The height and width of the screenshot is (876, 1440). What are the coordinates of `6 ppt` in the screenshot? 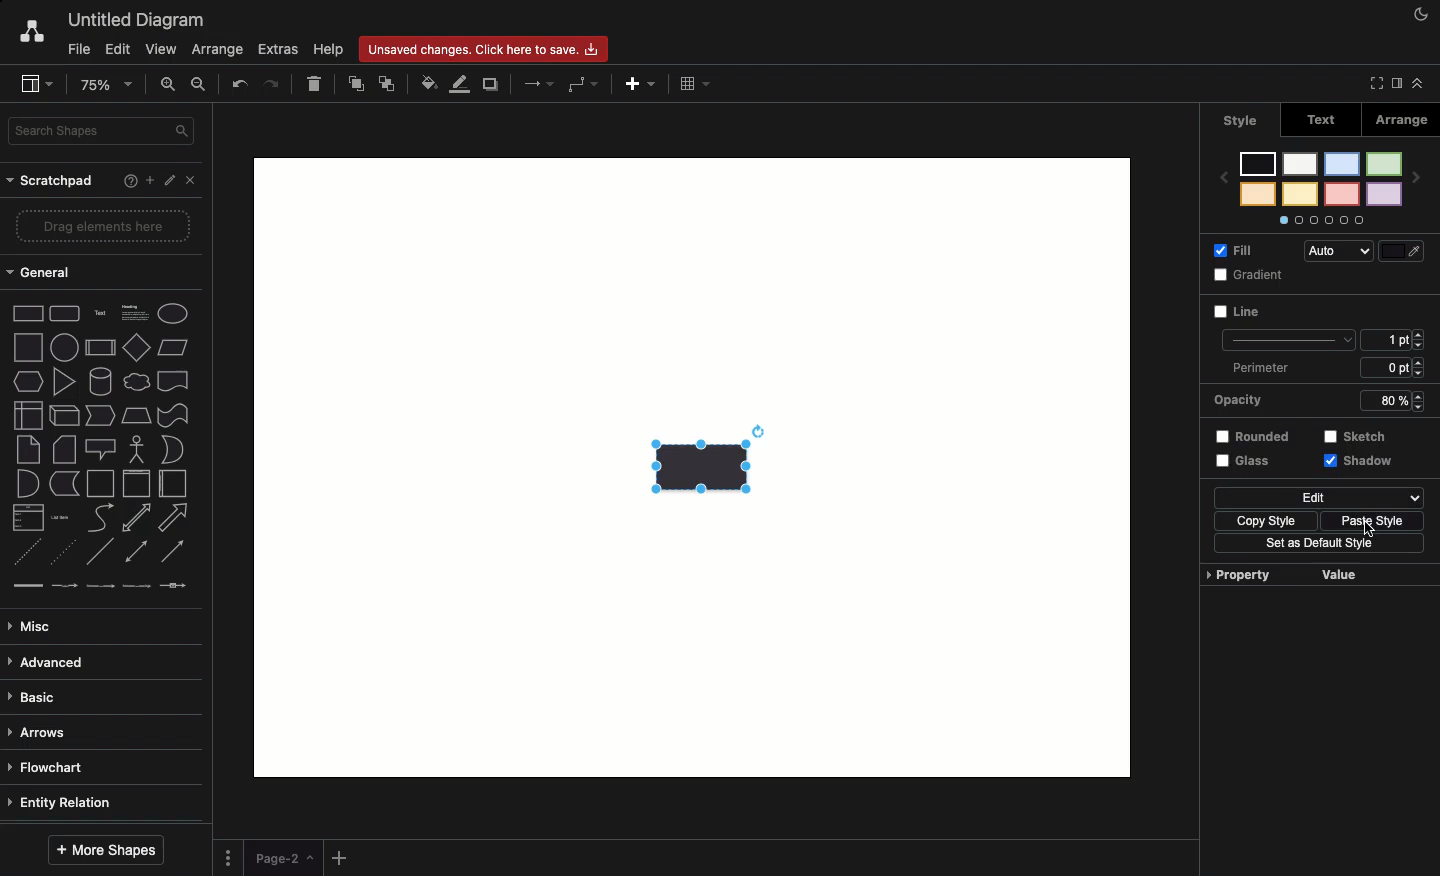 It's located at (1398, 370).